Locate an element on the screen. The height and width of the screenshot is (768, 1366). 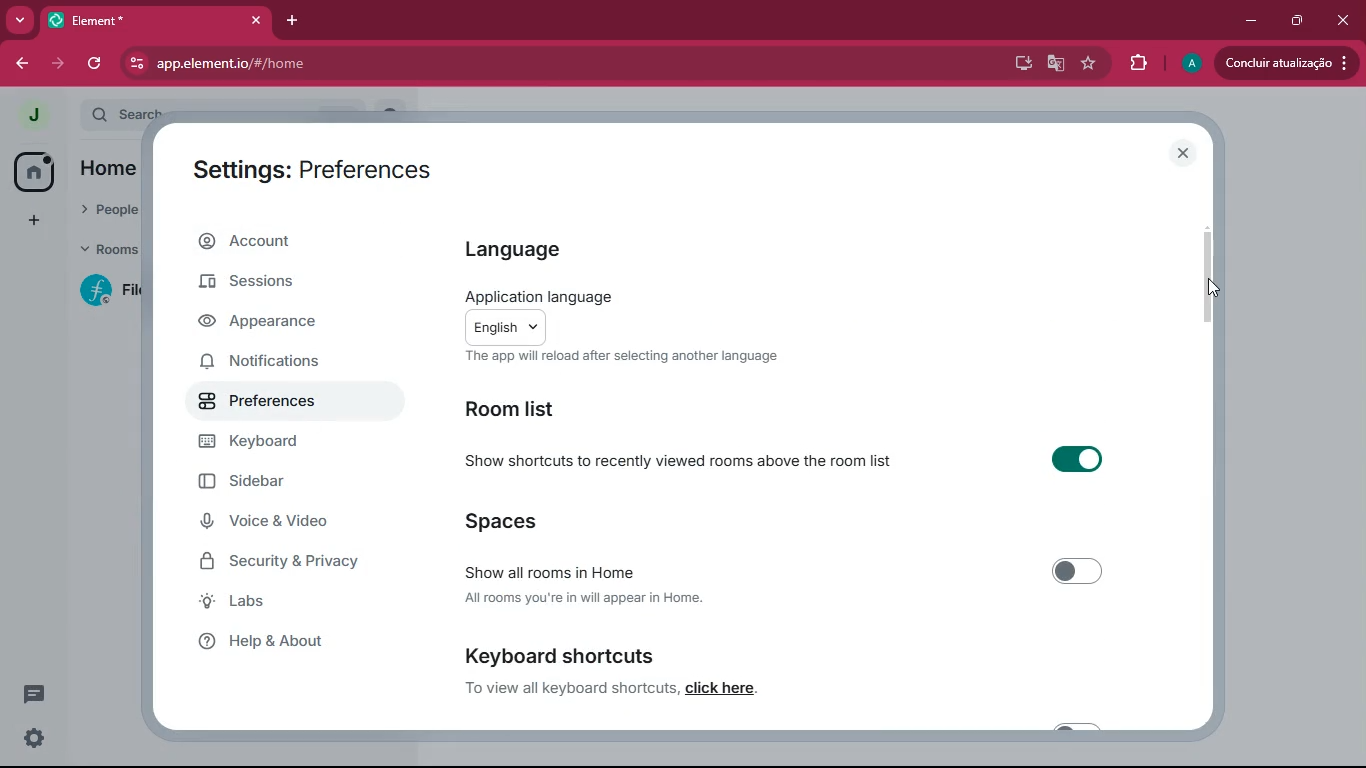
desktop is located at coordinates (1015, 63).